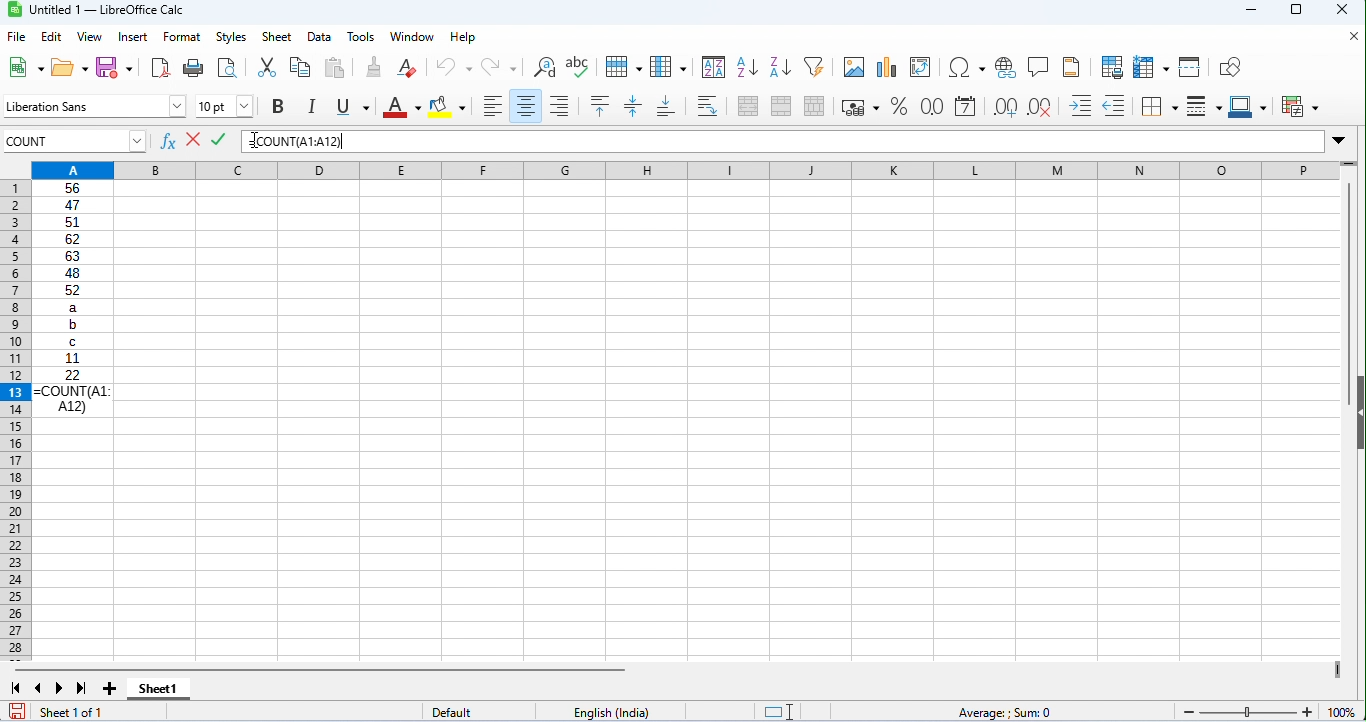 Image resolution: width=1366 pixels, height=722 pixels. What do you see at coordinates (107, 10) in the screenshot?
I see `Untitled 1 — LibreOffice Calc` at bounding box center [107, 10].